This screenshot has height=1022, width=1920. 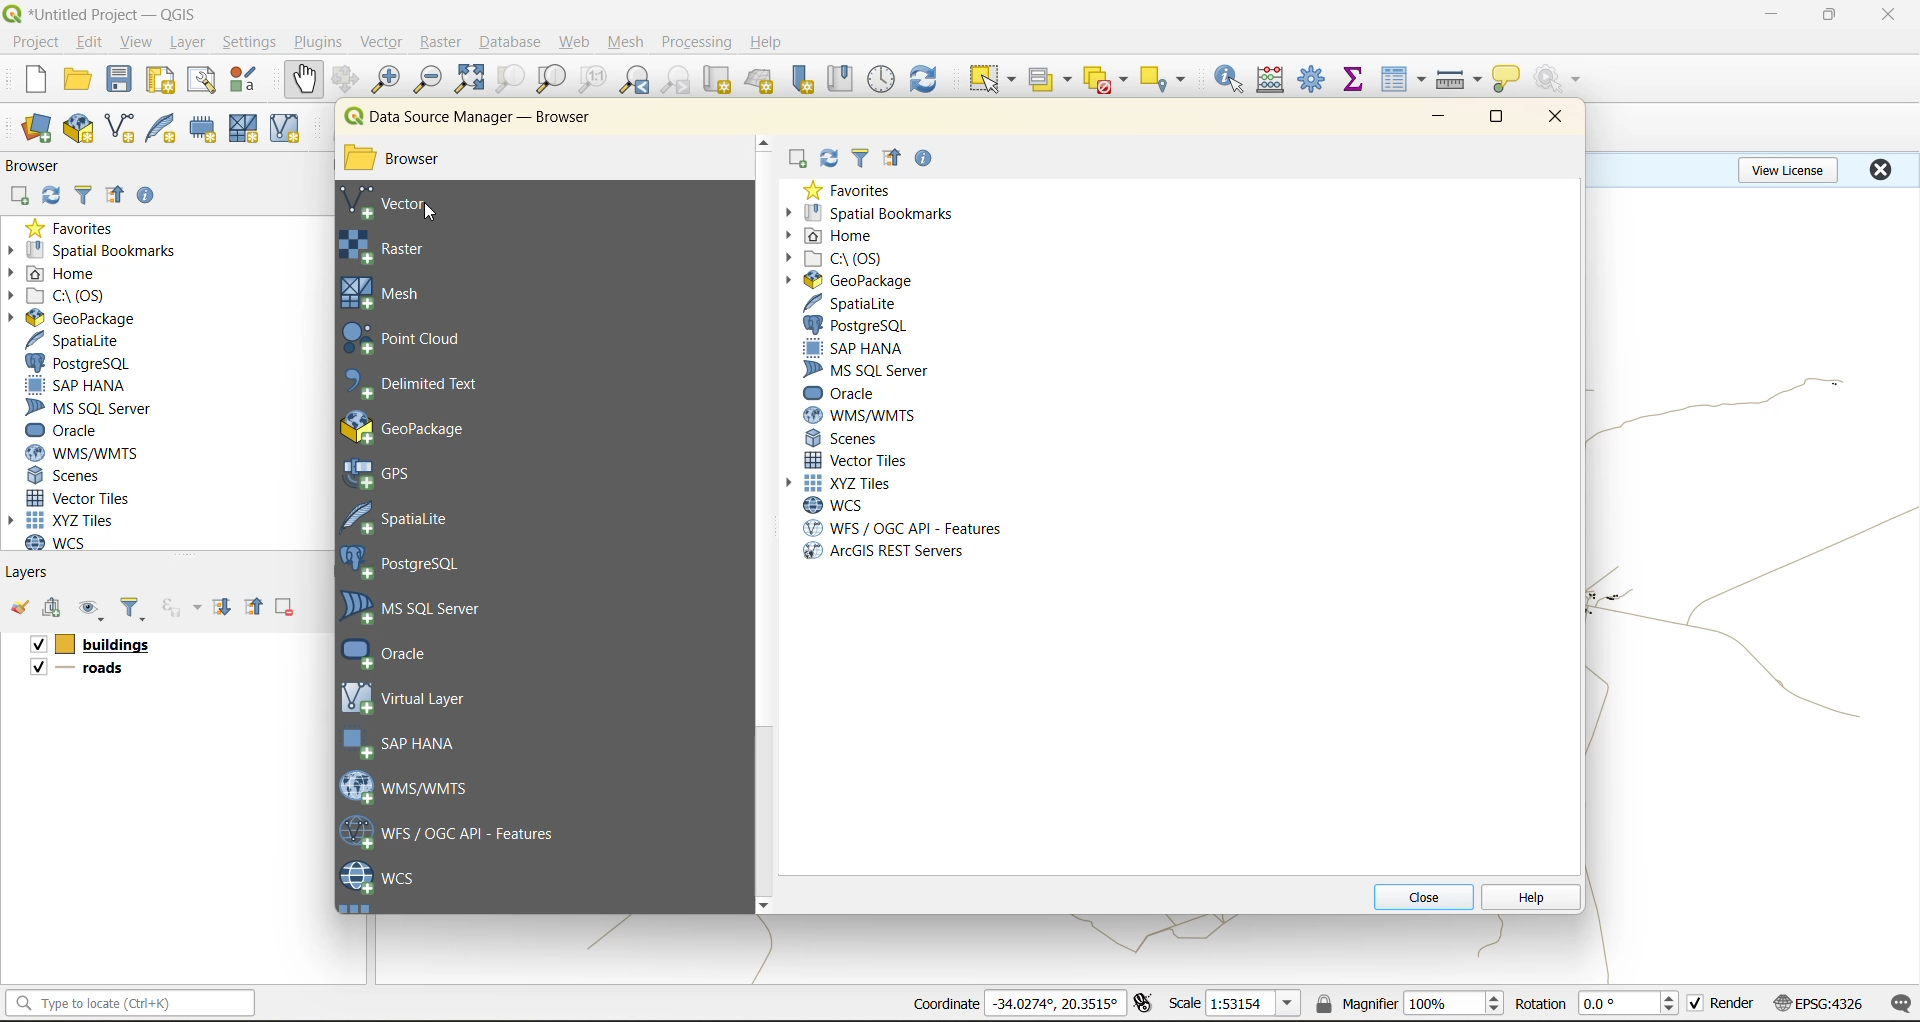 What do you see at coordinates (847, 77) in the screenshot?
I see `show spatial bookmark` at bounding box center [847, 77].